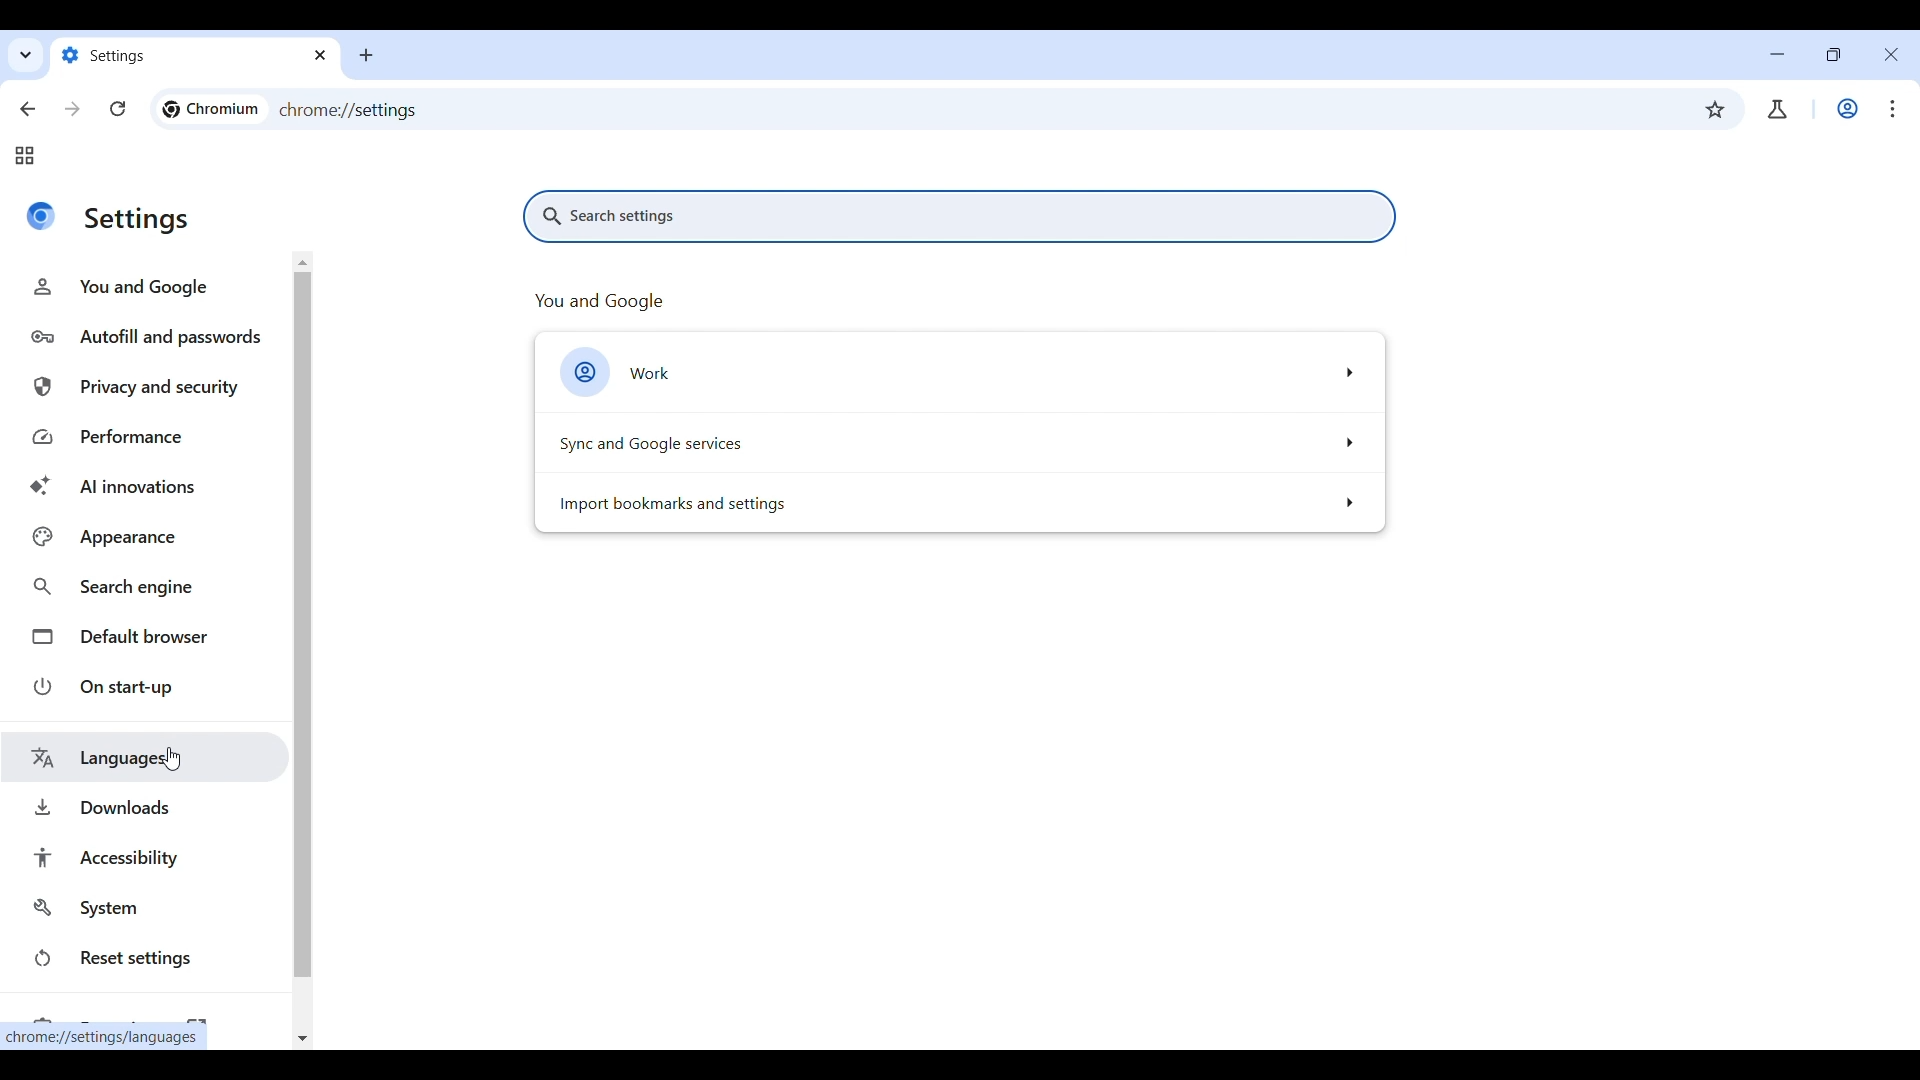 This screenshot has height=1080, width=1920. I want to click on Search engine, so click(149, 588).